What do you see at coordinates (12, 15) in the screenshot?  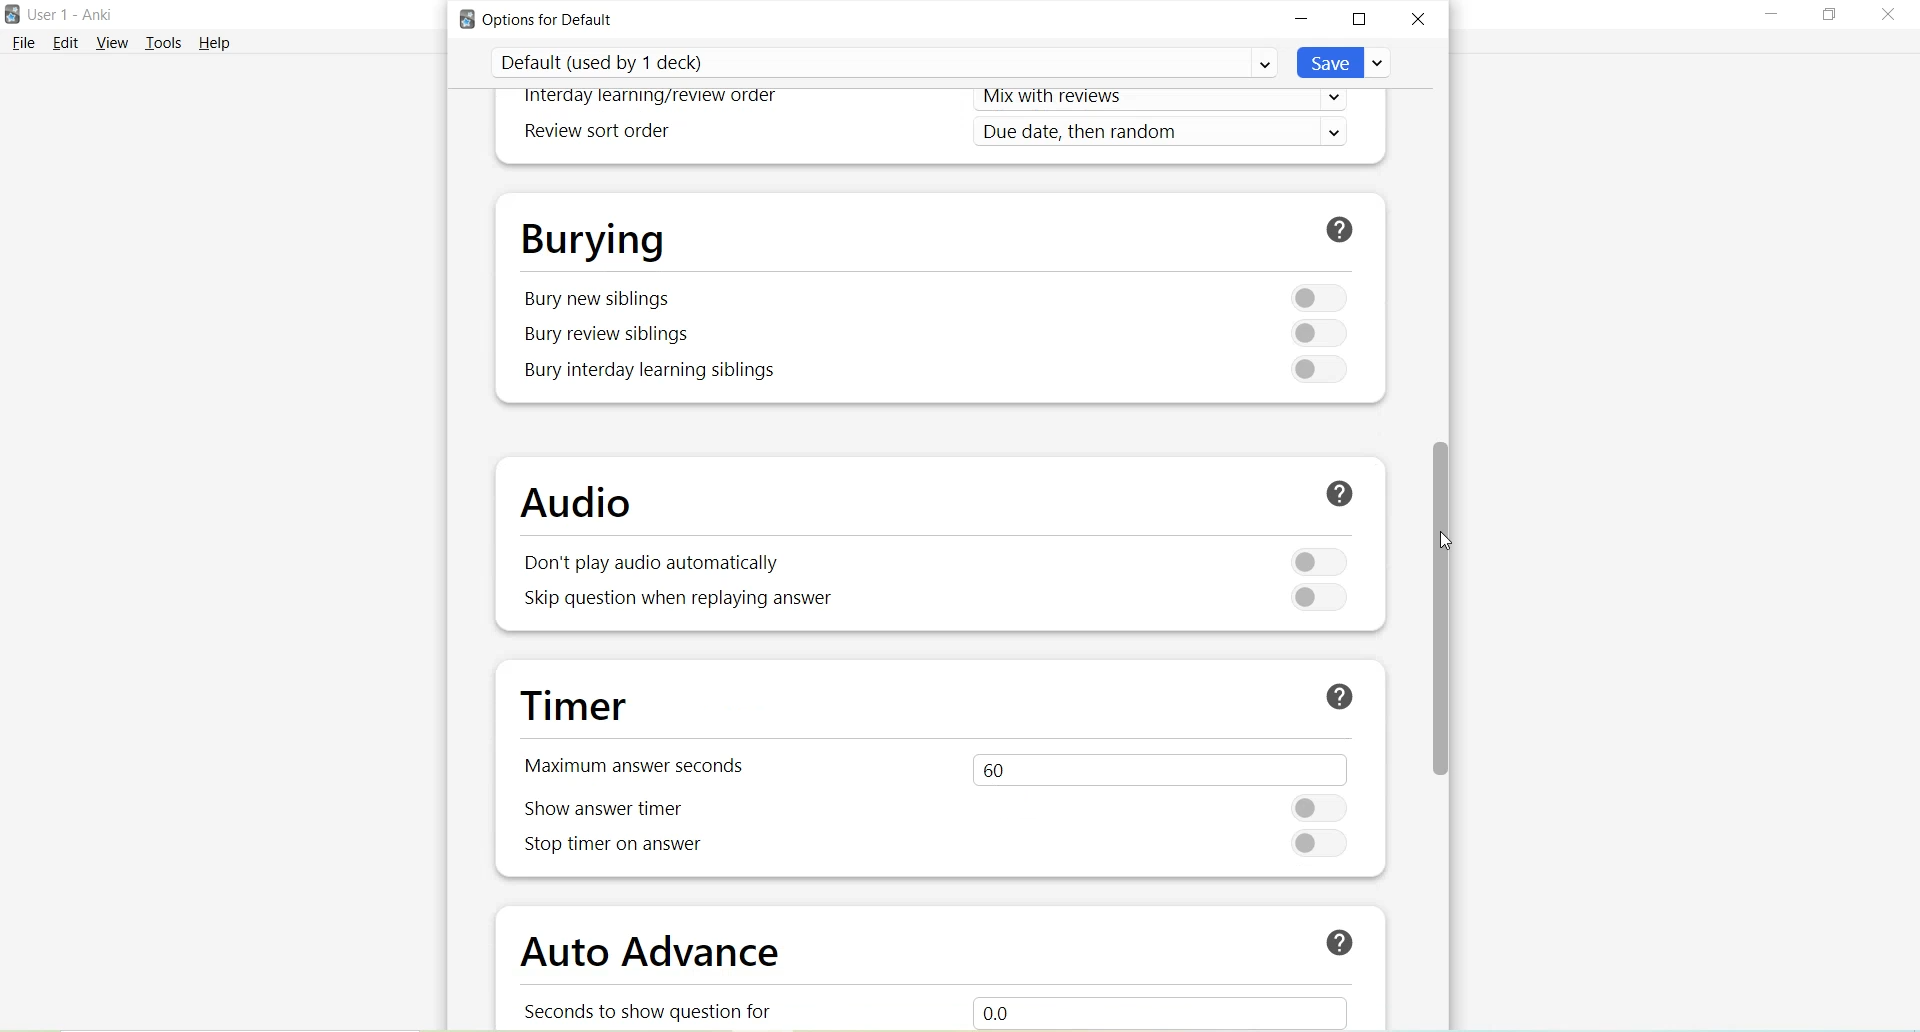 I see `Logo` at bounding box center [12, 15].